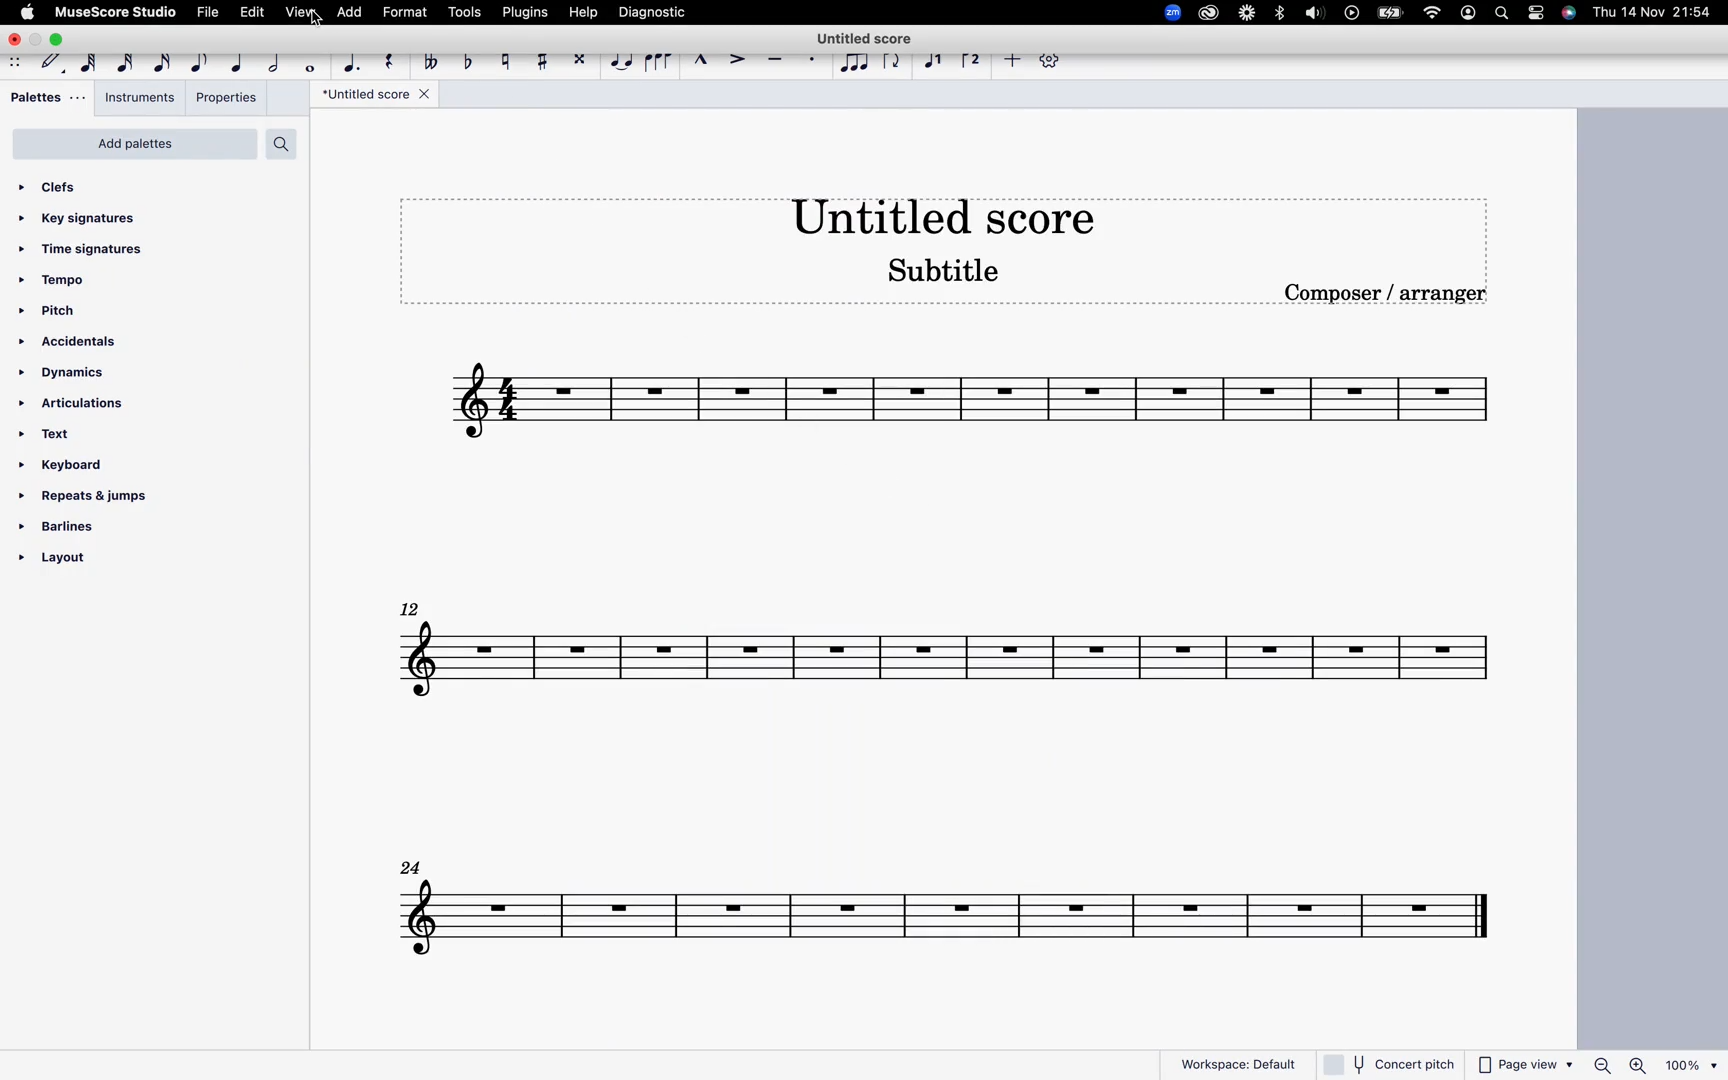 This screenshot has height=1080, width=1728. I want to click on settings, so click(1048, 64).